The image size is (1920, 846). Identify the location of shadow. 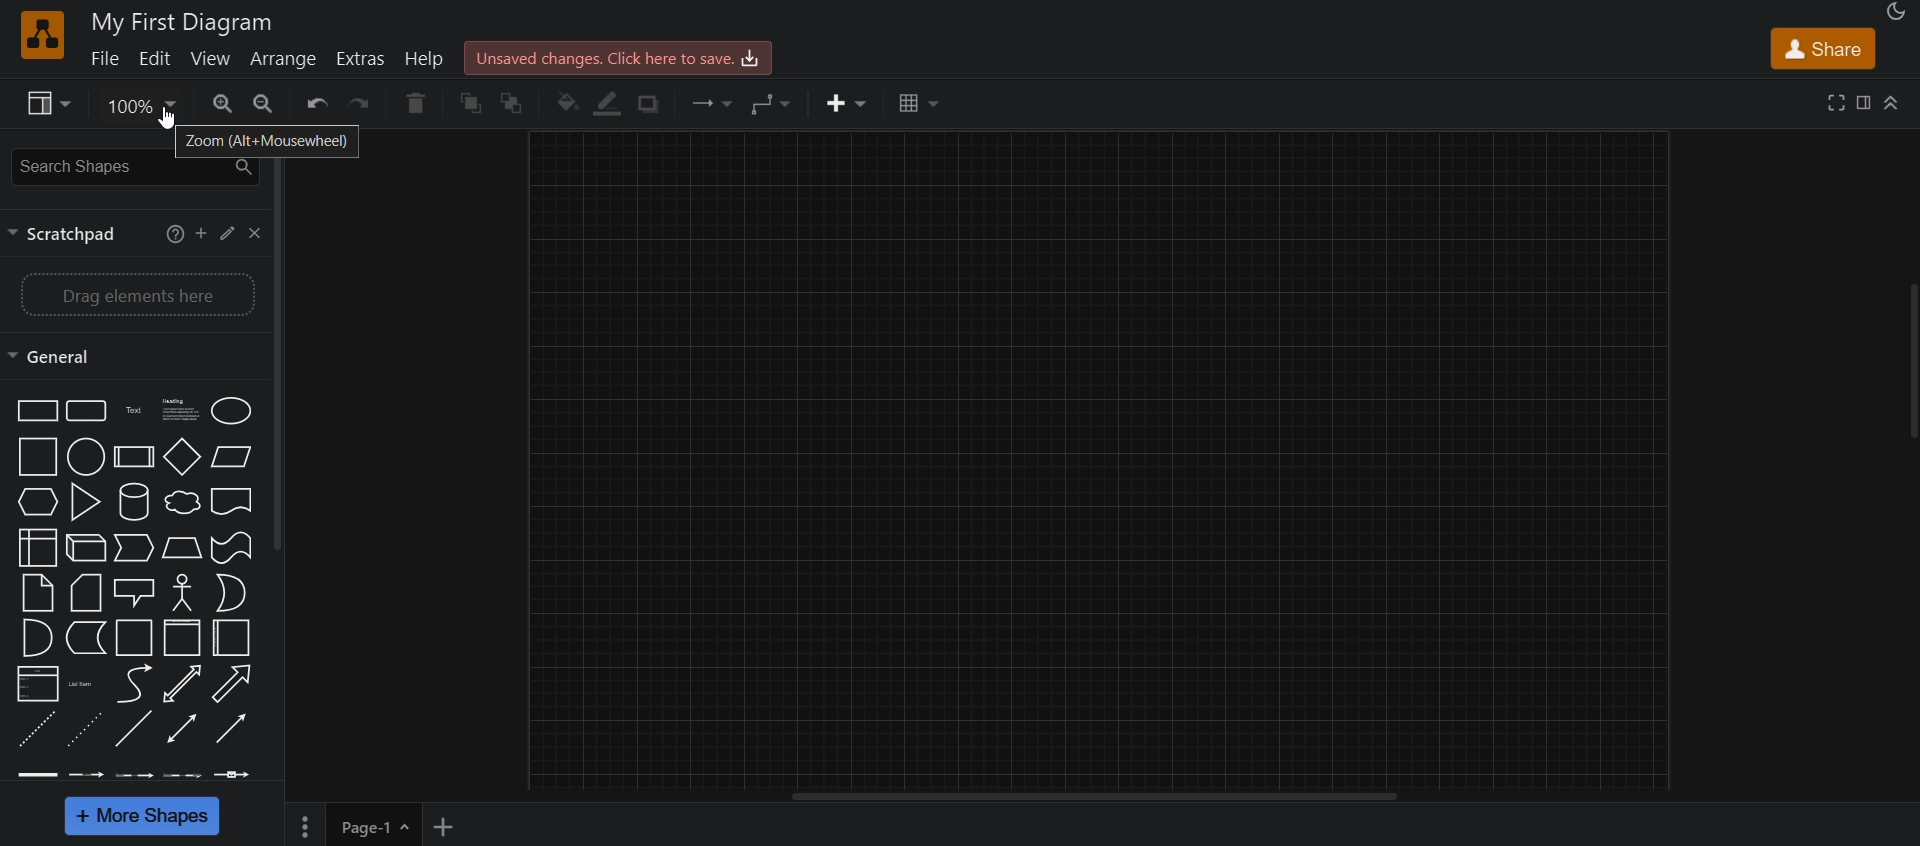
(664, 103).